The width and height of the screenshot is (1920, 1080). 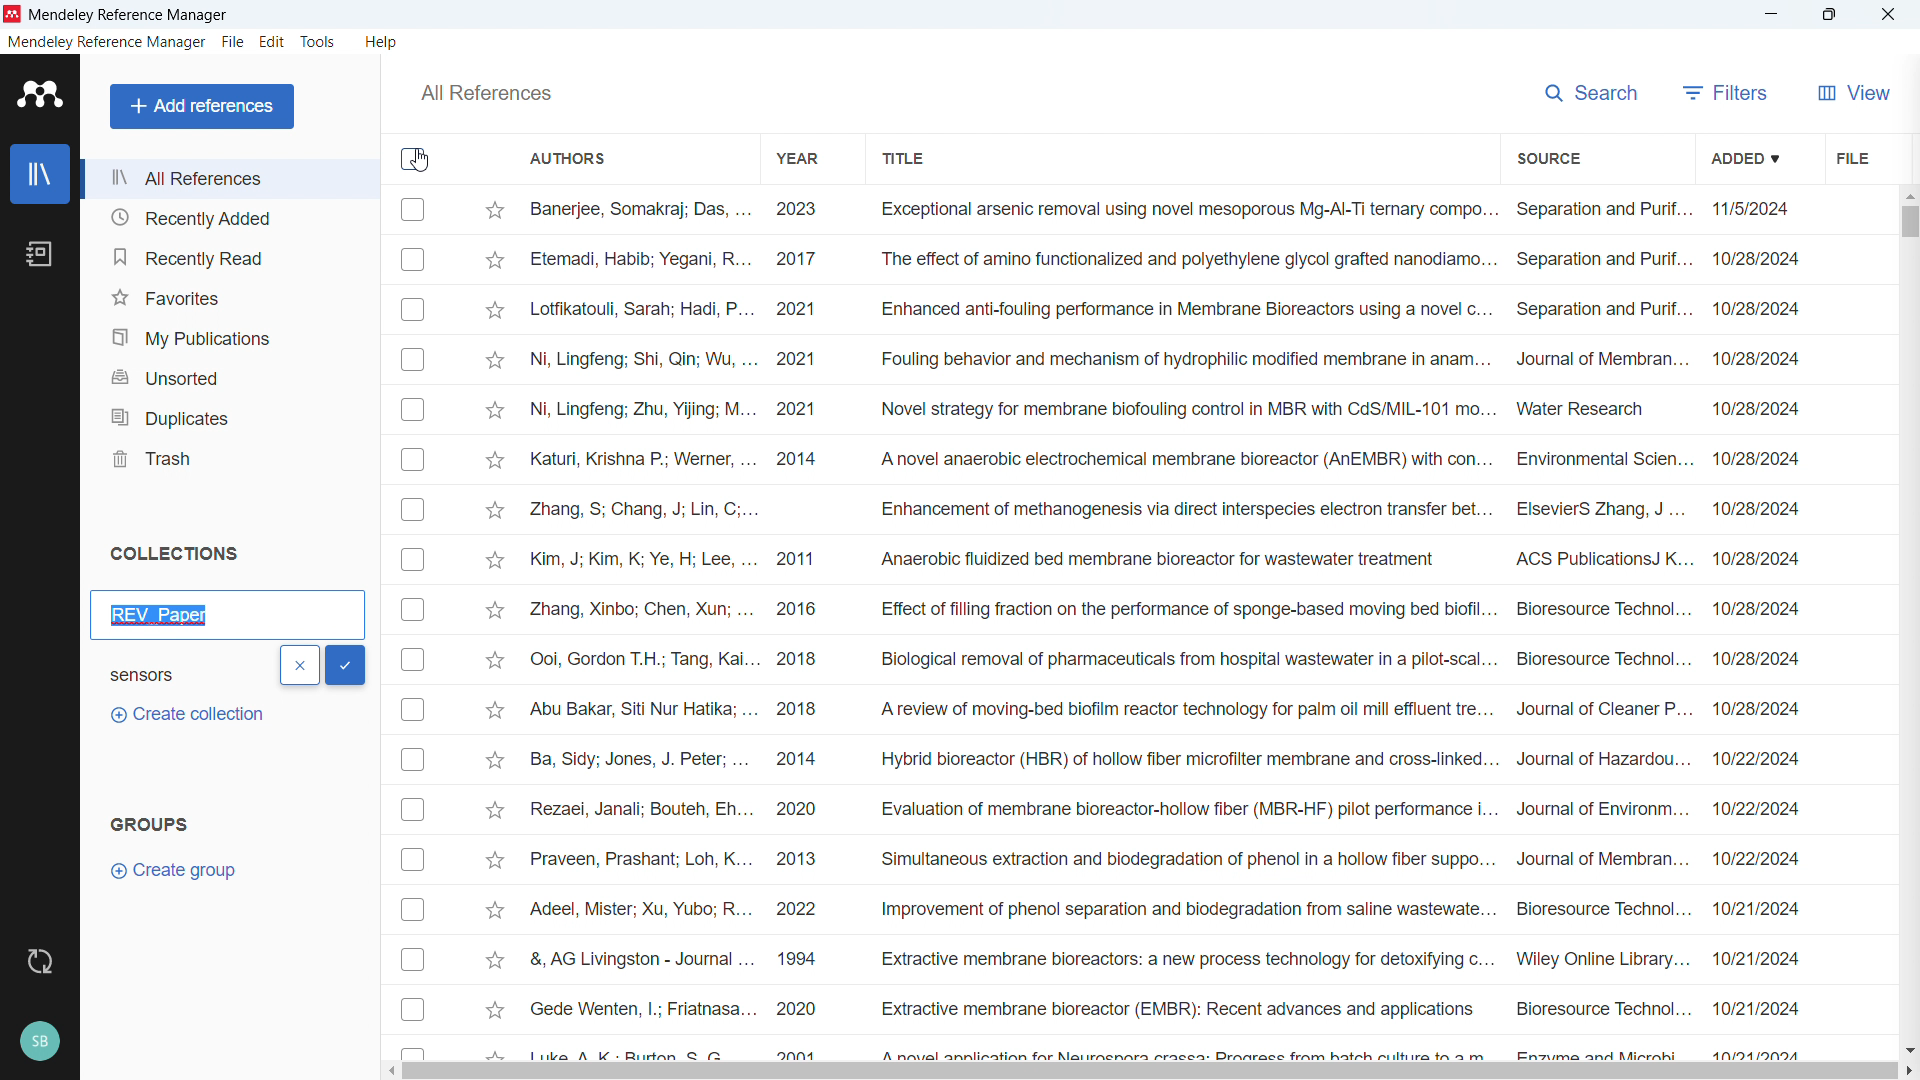 What do you see at coordinates (1166, 258) in the screenshot?
I see `Etemadi, Habib; Yegani, R... 2017 The effect of amino functionalized and polyethylene glycol grafted nanodiamo... Separation and Purif... 10/28/2024` at bounding box center [1166, 258].